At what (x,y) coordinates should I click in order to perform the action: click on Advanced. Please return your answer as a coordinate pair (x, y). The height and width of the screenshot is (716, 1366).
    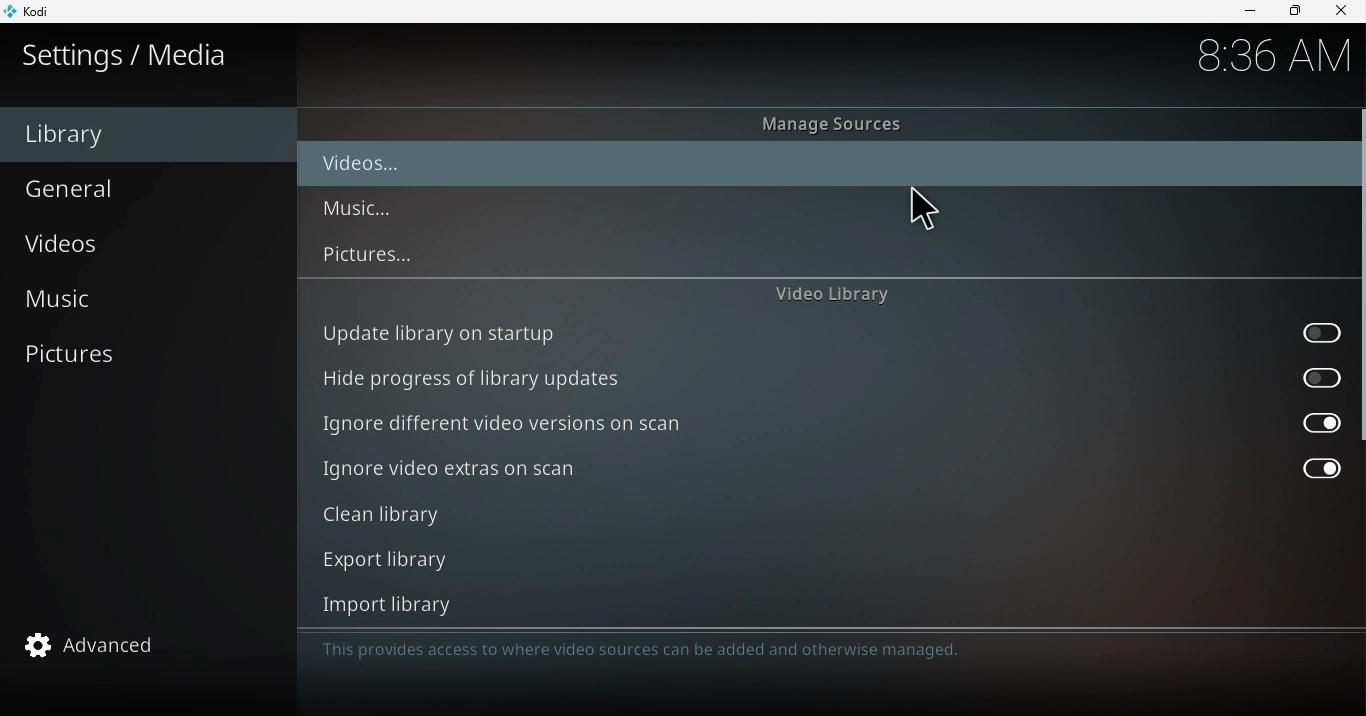
    Looking at the image, I should click on (149, 644).